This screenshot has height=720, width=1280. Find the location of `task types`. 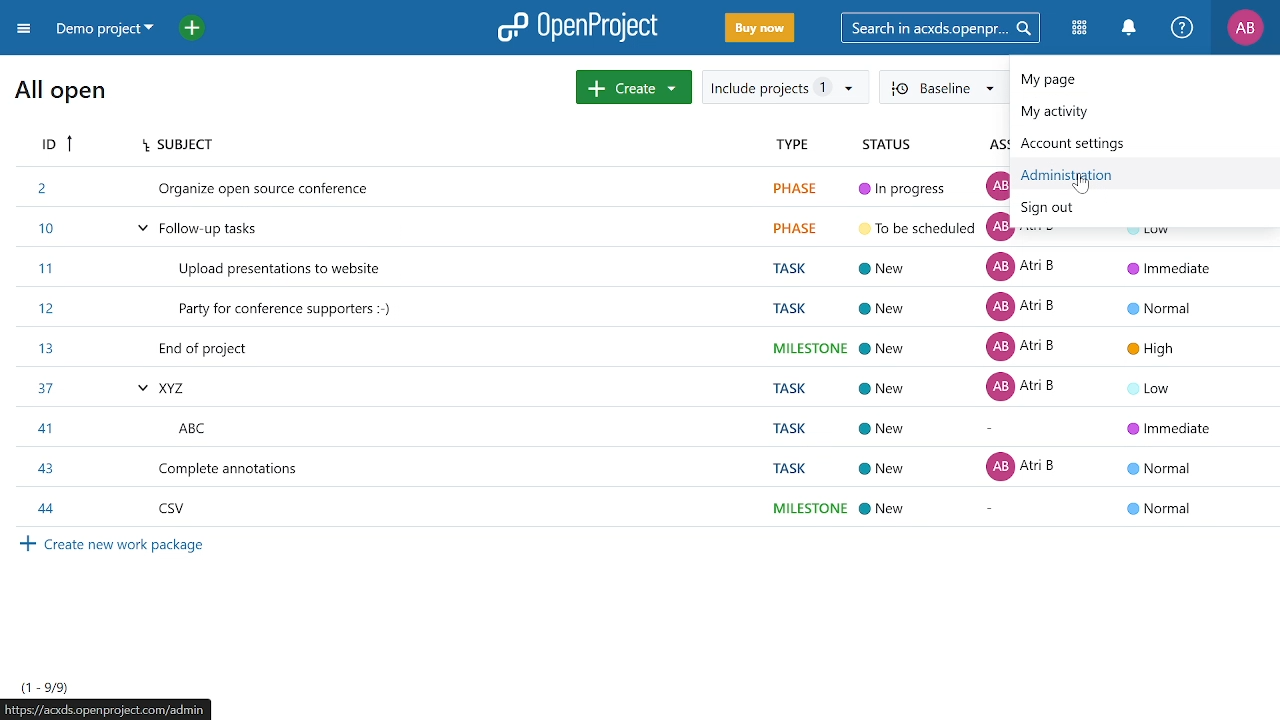

task types is located at coordinates (805, 347).